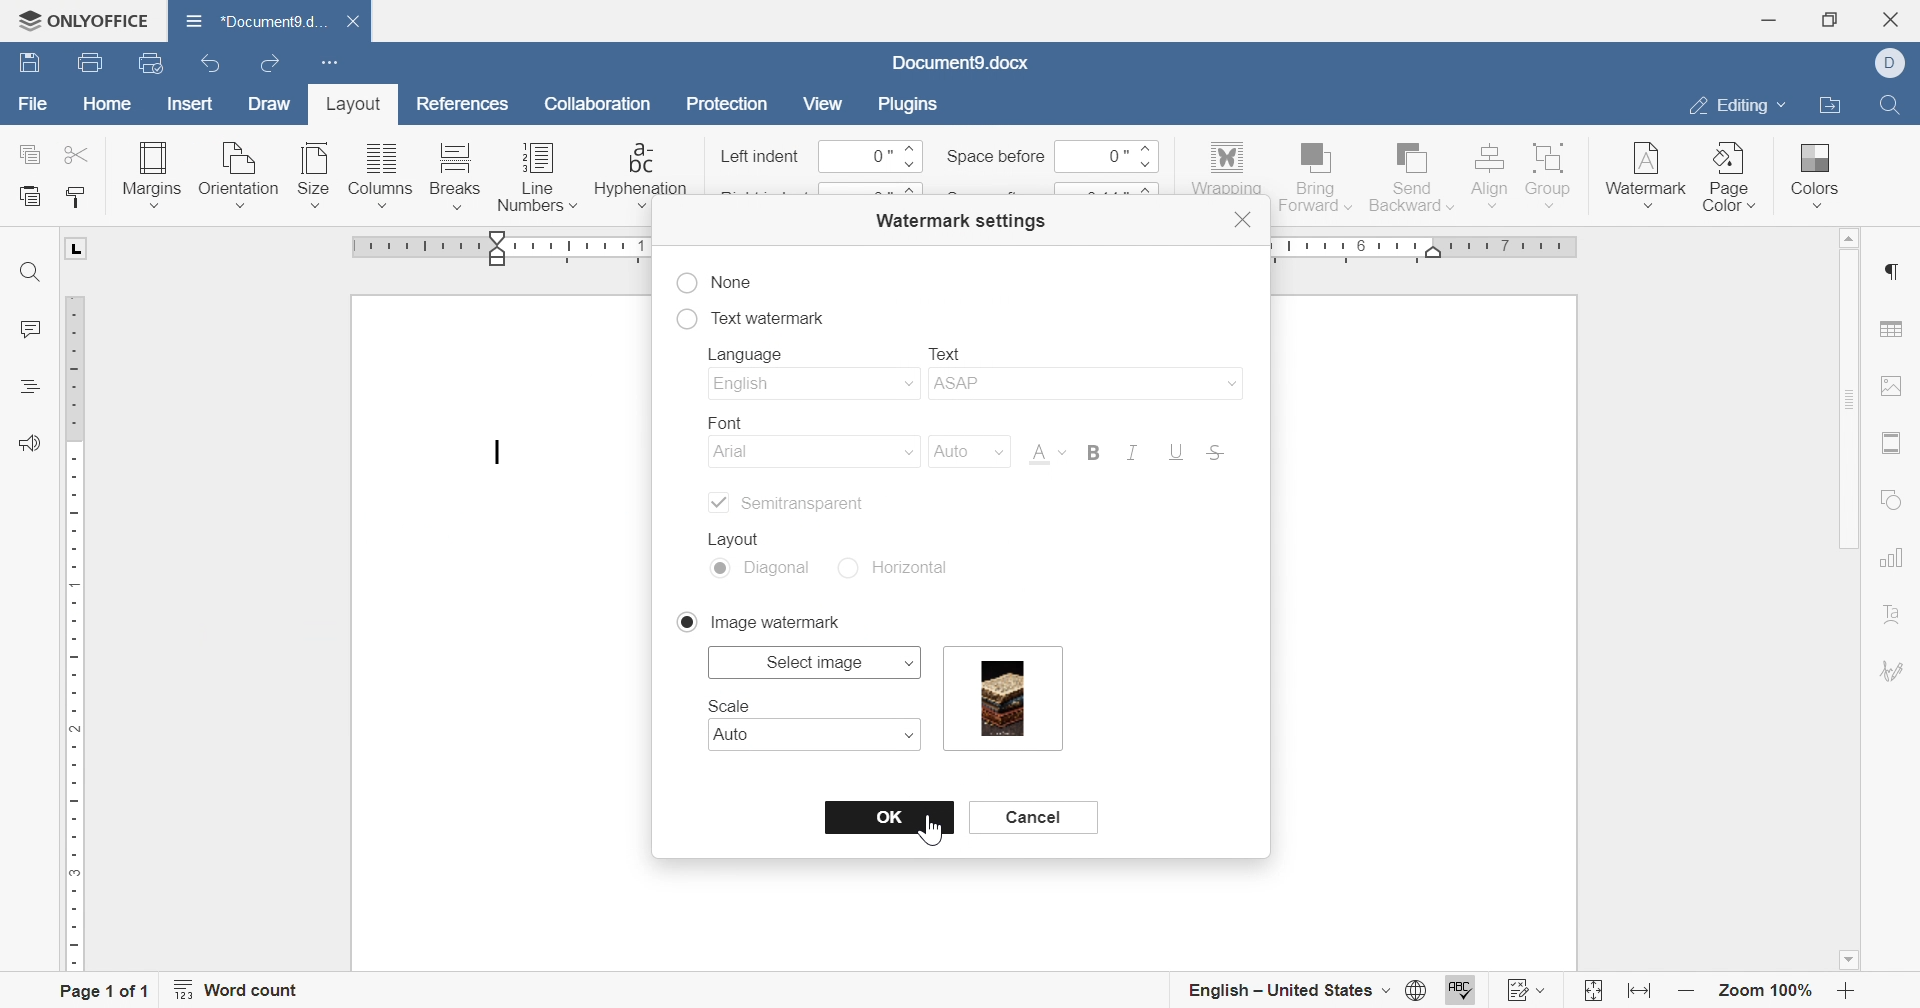  What do you see at coordinates (381, 176) in the screenshot?
I see `columns` at bounding box center [381, 176].